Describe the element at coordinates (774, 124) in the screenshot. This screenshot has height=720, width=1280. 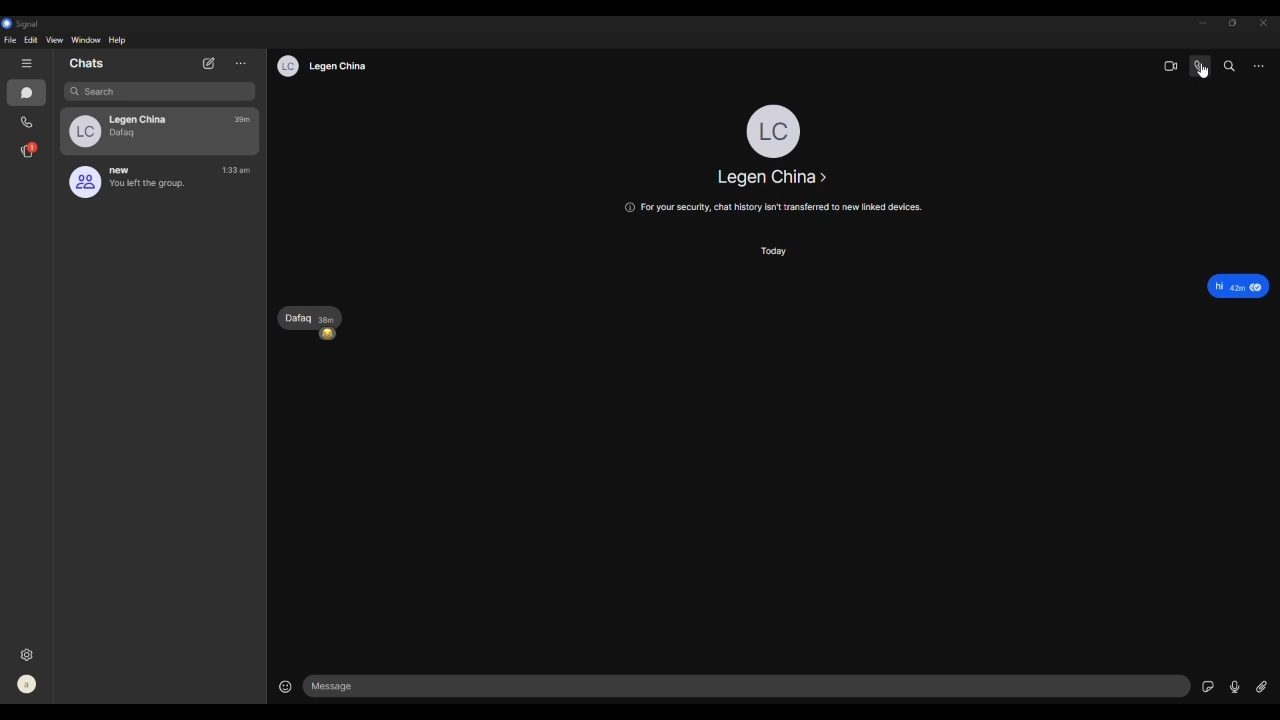
I see `profile photo` at that location.